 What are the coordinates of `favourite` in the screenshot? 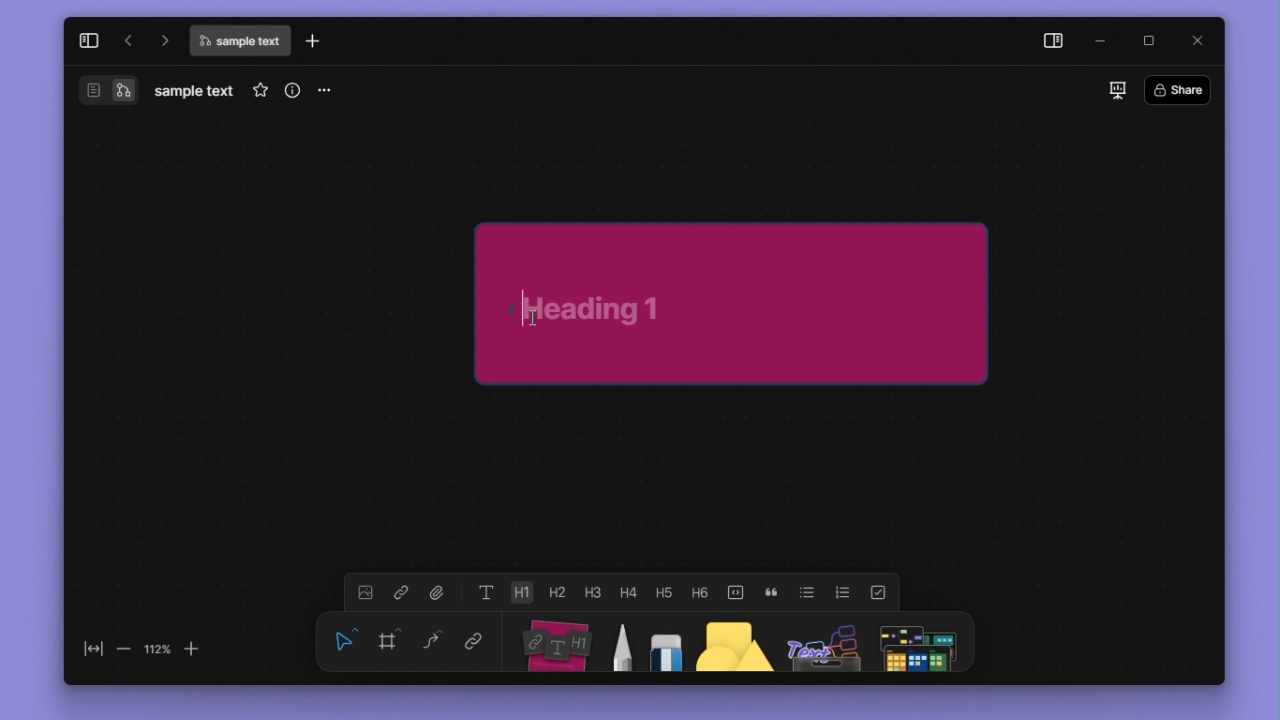 It's located at (260, 90).